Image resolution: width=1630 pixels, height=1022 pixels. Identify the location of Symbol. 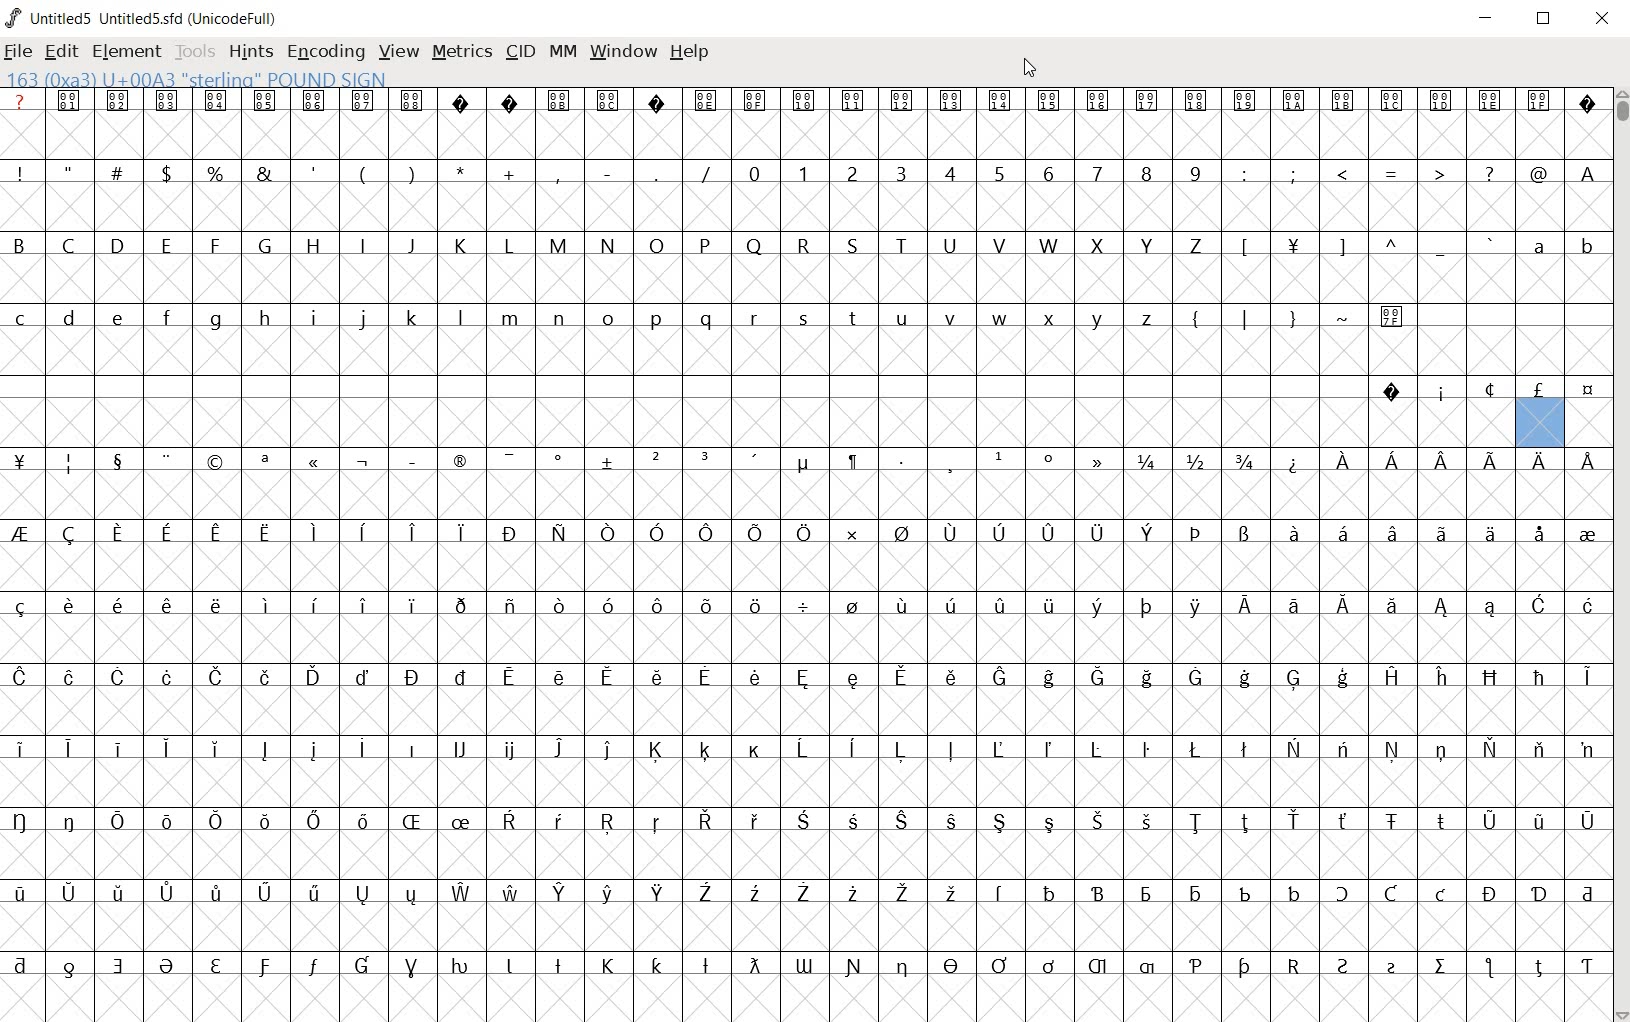
(1440, 101).